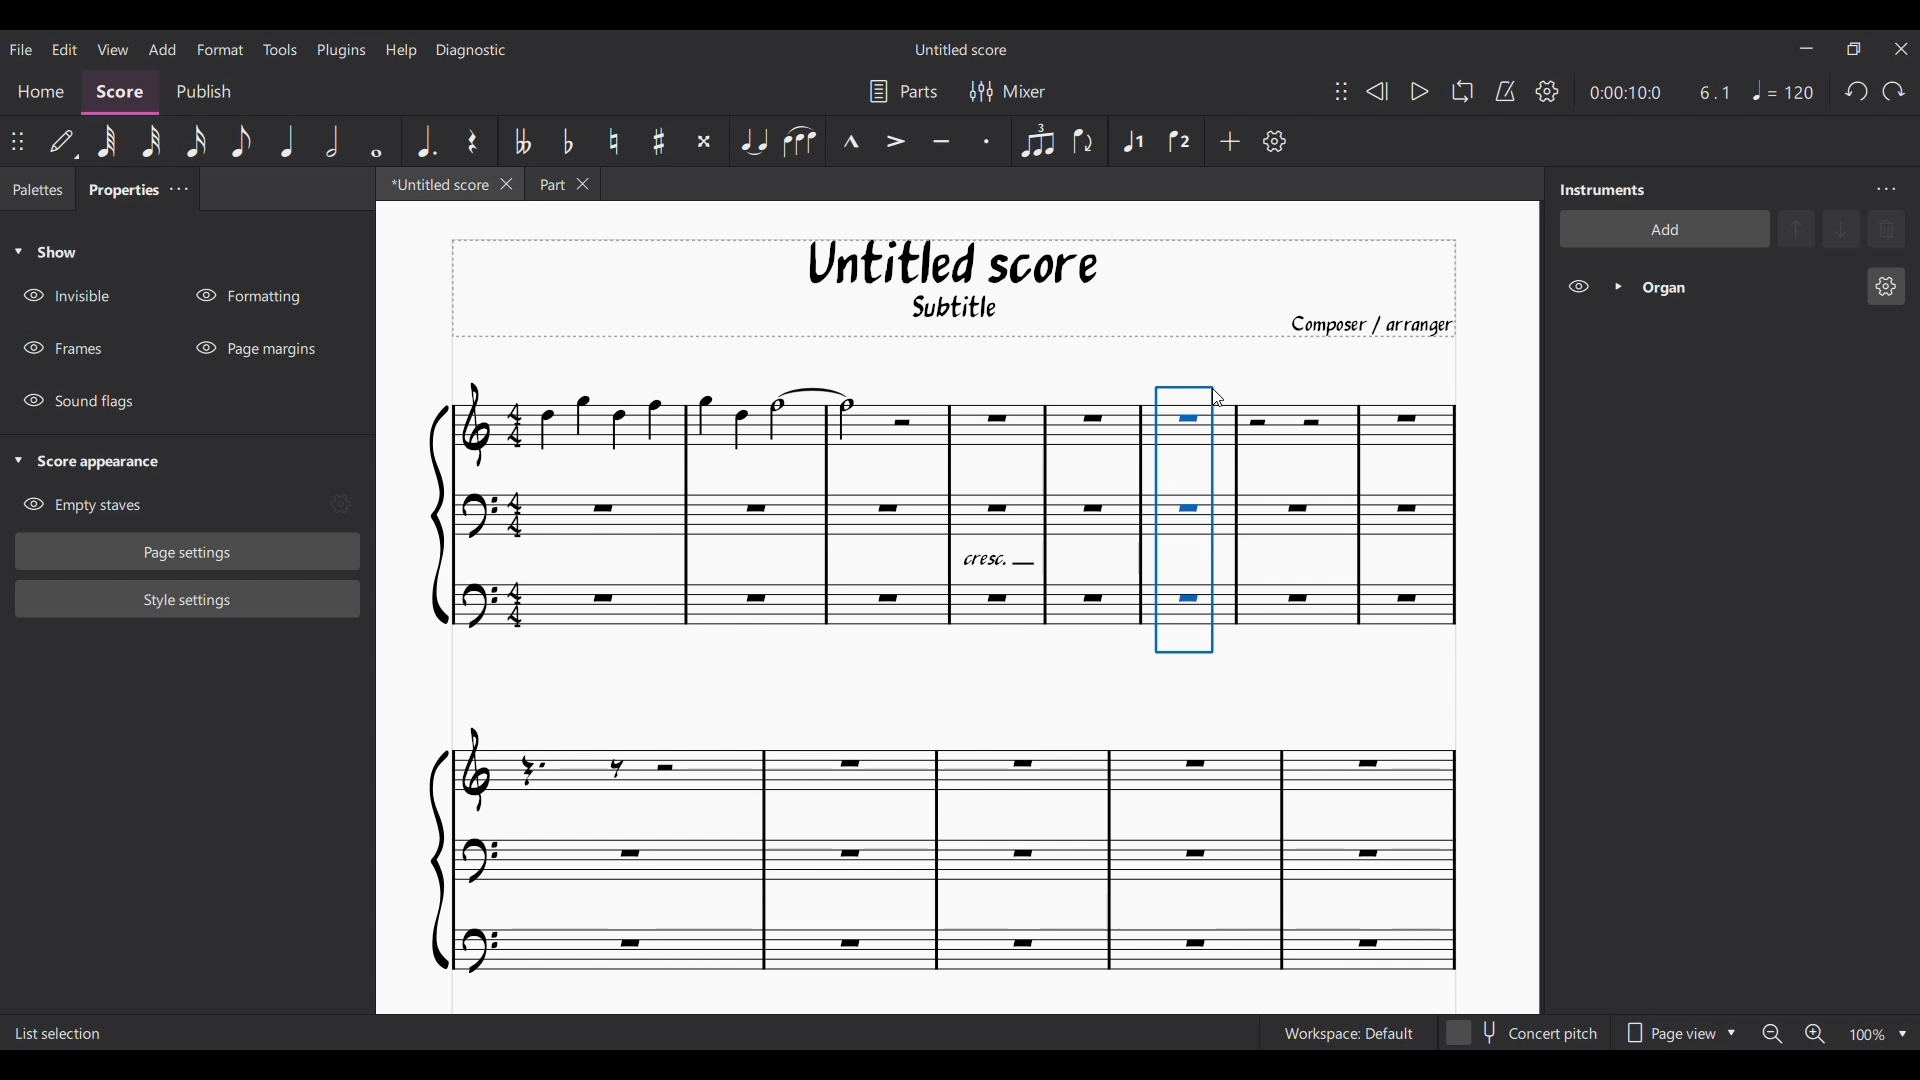  Describe the element at coordinates (1902, 1035) in the screenshot. I see `Zoom options` at that location.